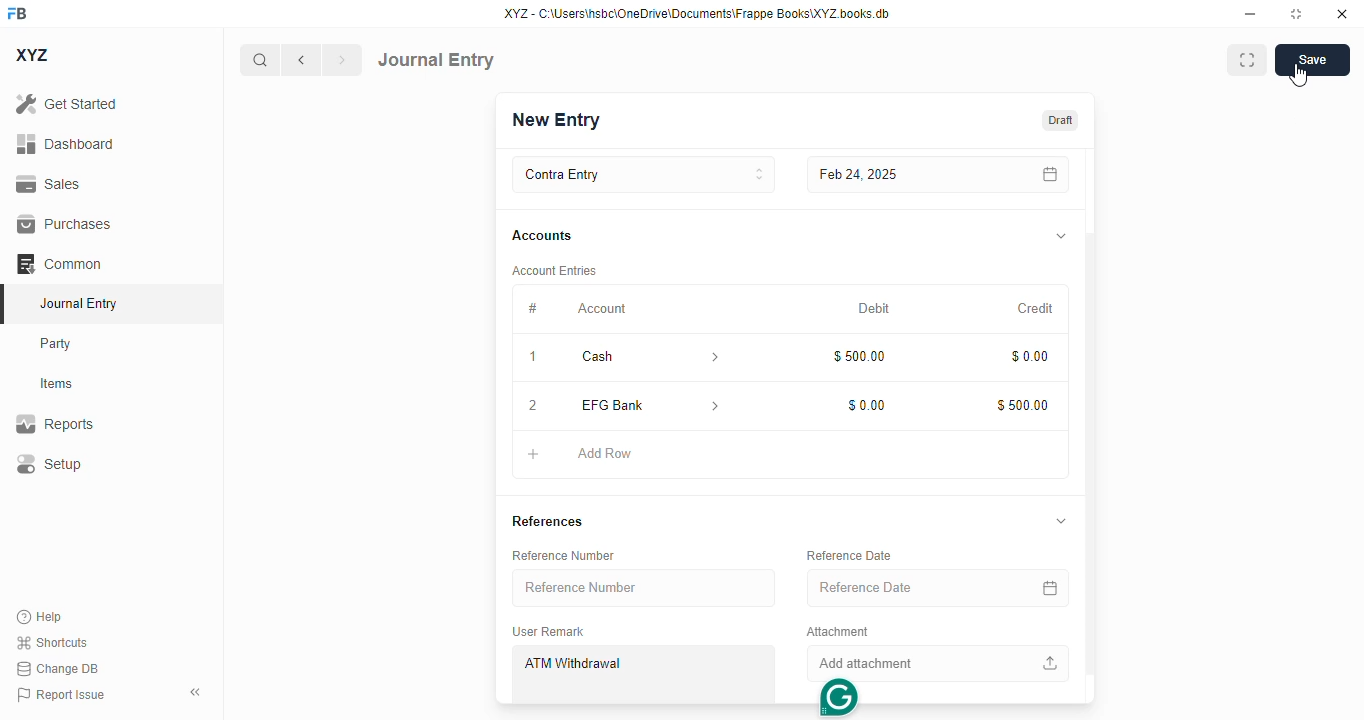  Describe the element at coordinates (1090, 426) in the screenshot. I see `vertical scroll bar` at that location.